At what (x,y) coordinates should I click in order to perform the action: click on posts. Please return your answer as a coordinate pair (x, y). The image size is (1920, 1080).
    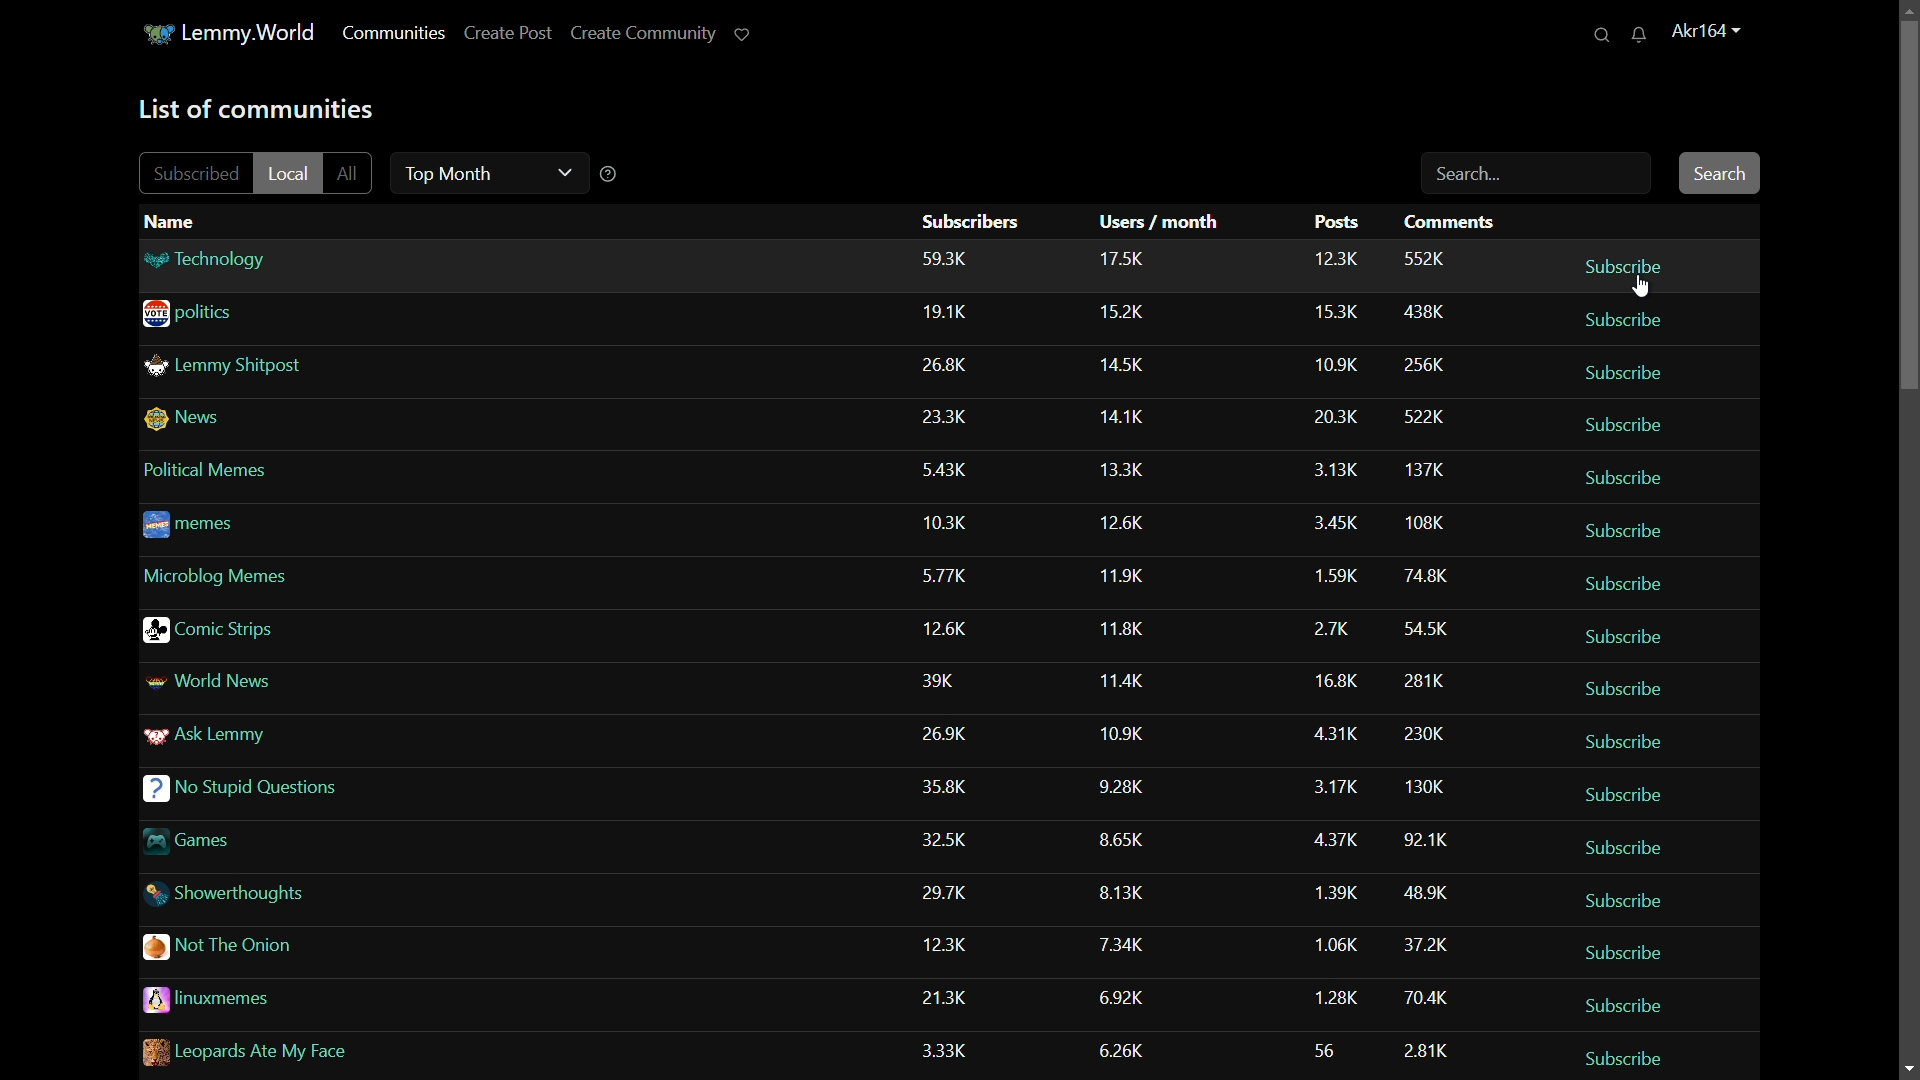
    Looking at the image, I should click on (1334, 623).